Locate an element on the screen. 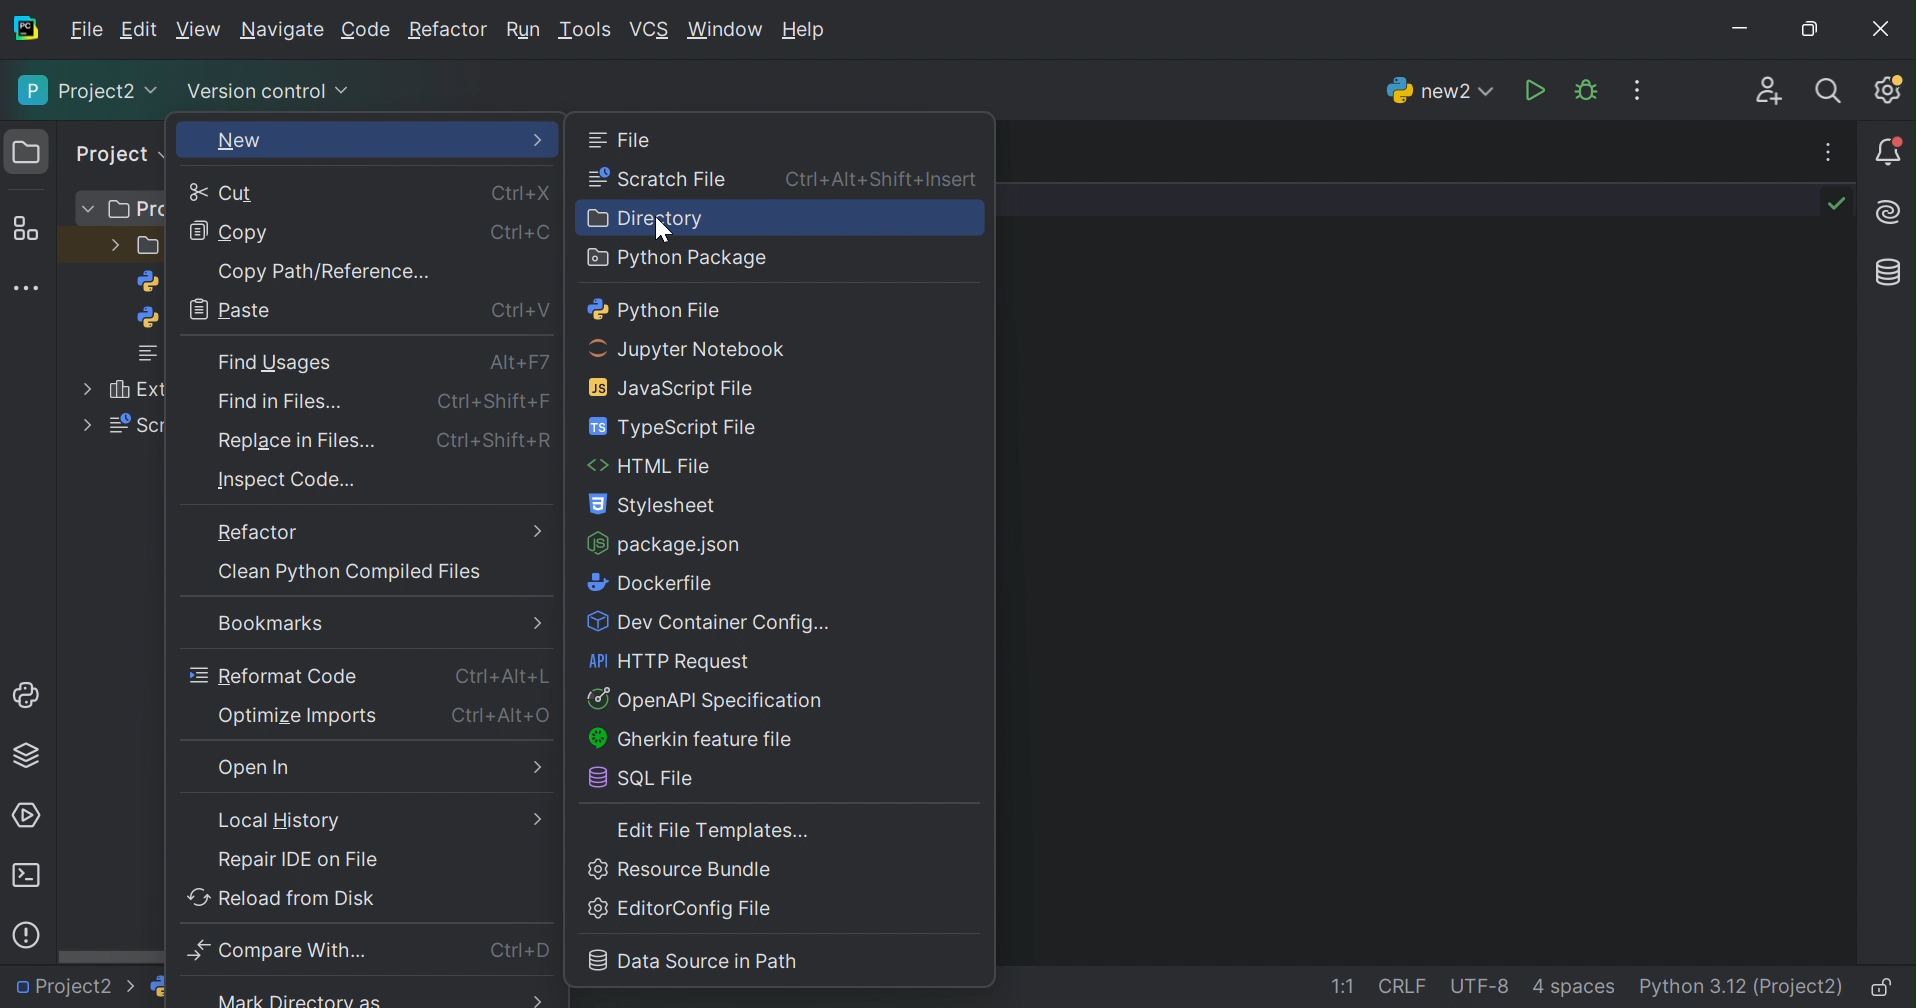 Image resolution: width=1916 pixels, height=1008 pixels. python logo is located at coordinates (150, 321).